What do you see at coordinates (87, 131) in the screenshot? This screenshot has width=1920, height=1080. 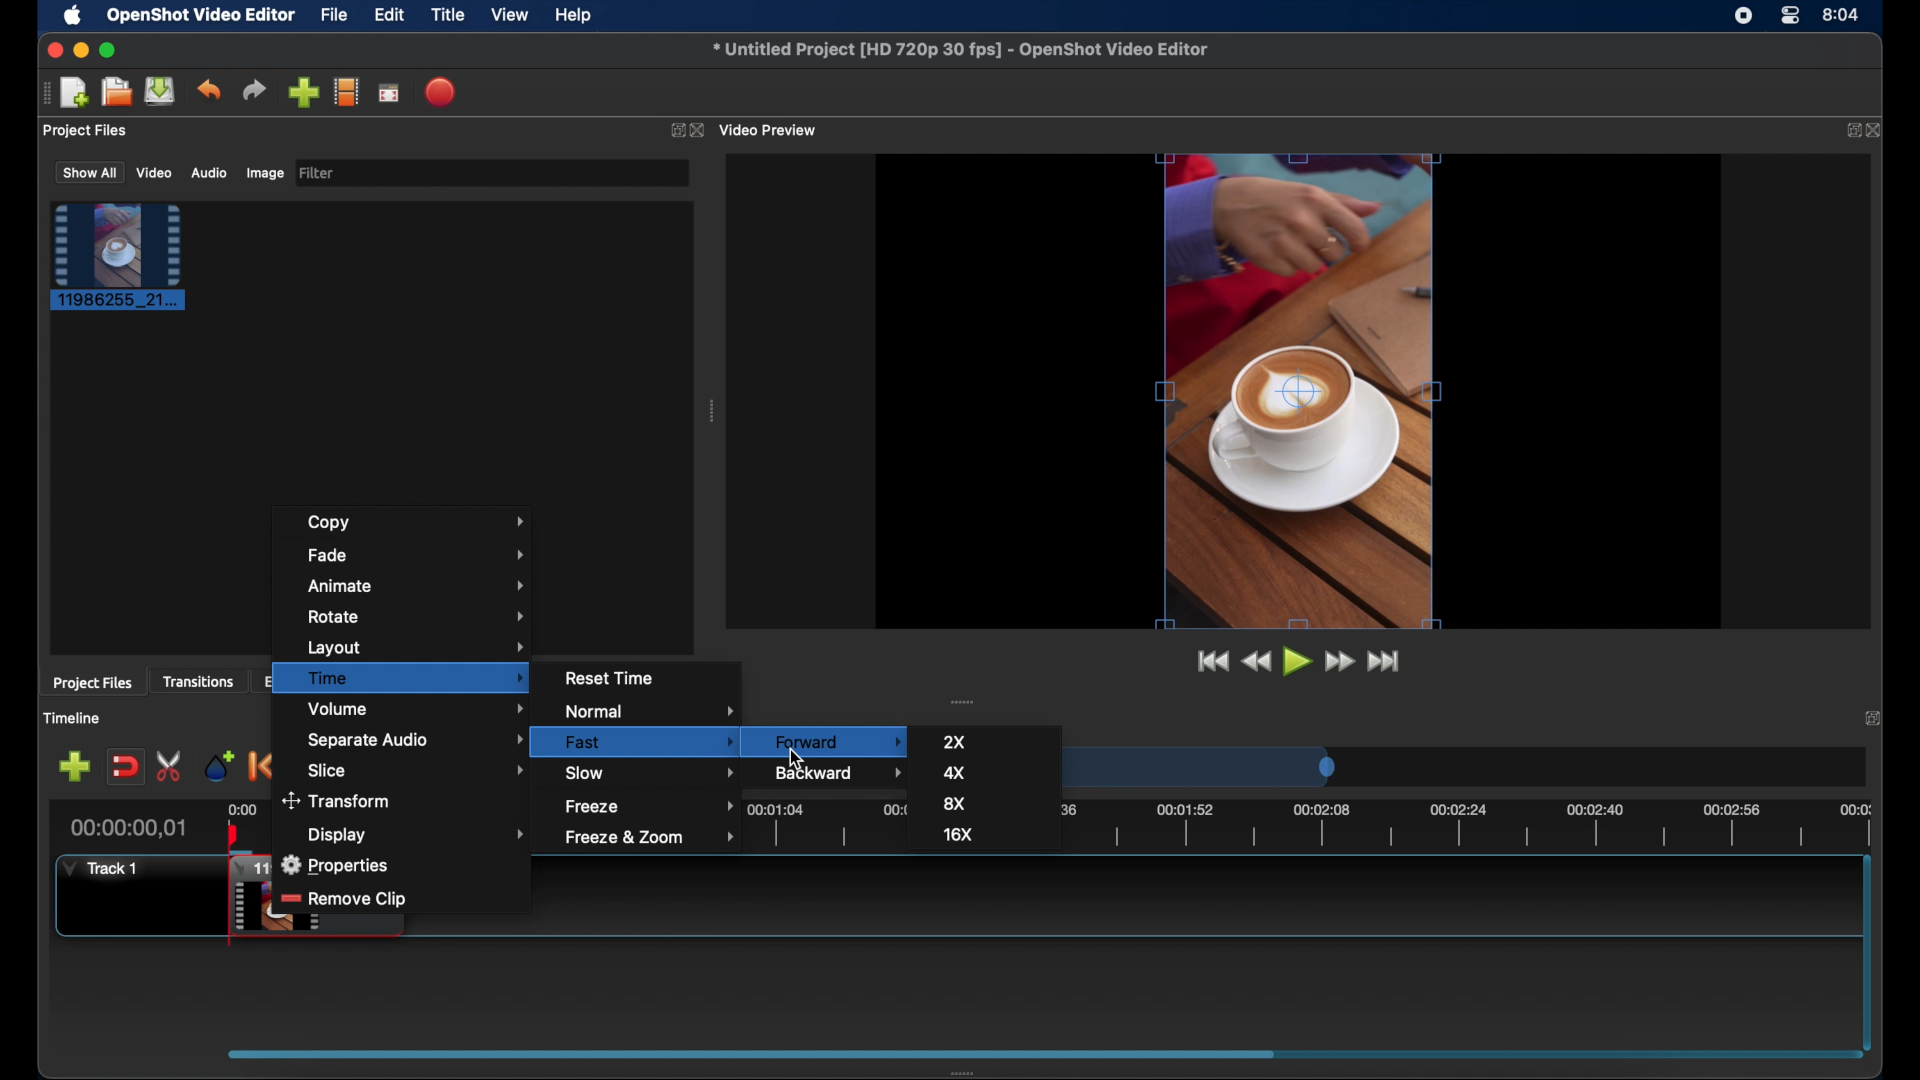 I see `project files` at bounding box center [87, 131].